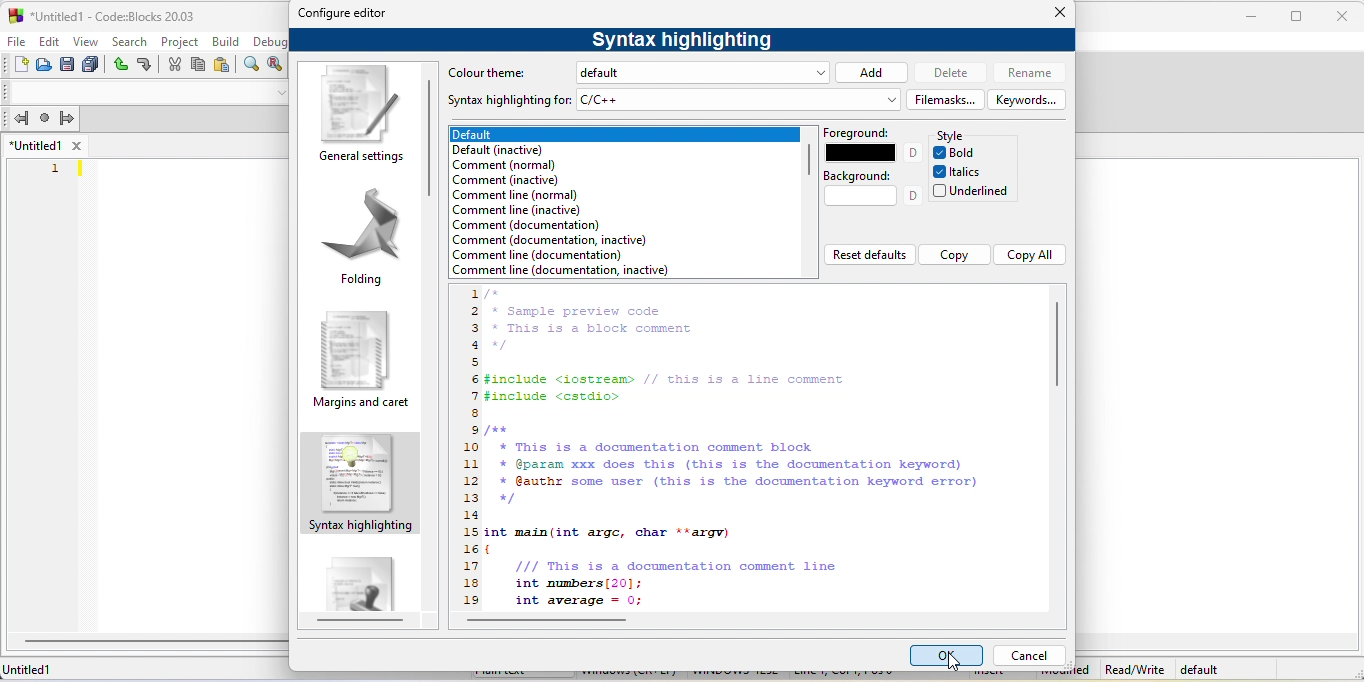 This screenshot has height=682, width=1364. I want to click on untitled 1-code blocks-20.03, so click(113, 17).